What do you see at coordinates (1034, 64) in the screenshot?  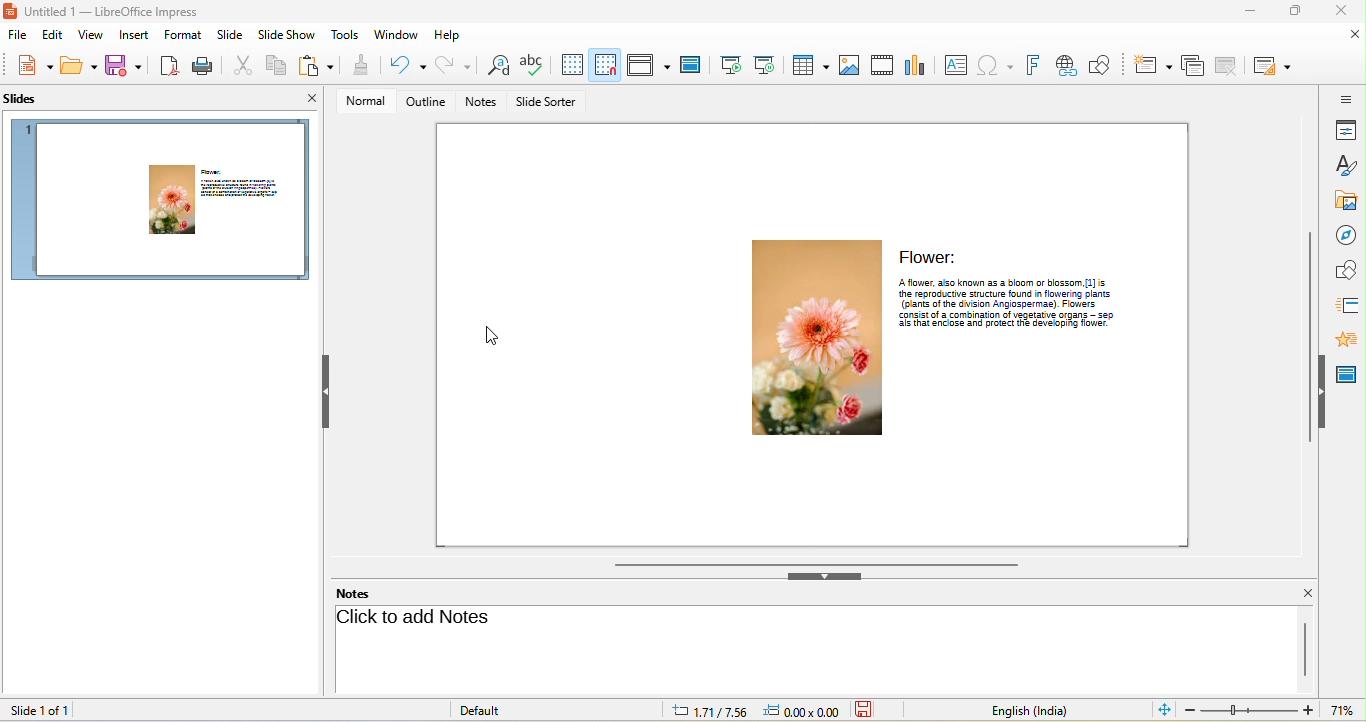 I see `font work text` at bounding box center [1034, 64].